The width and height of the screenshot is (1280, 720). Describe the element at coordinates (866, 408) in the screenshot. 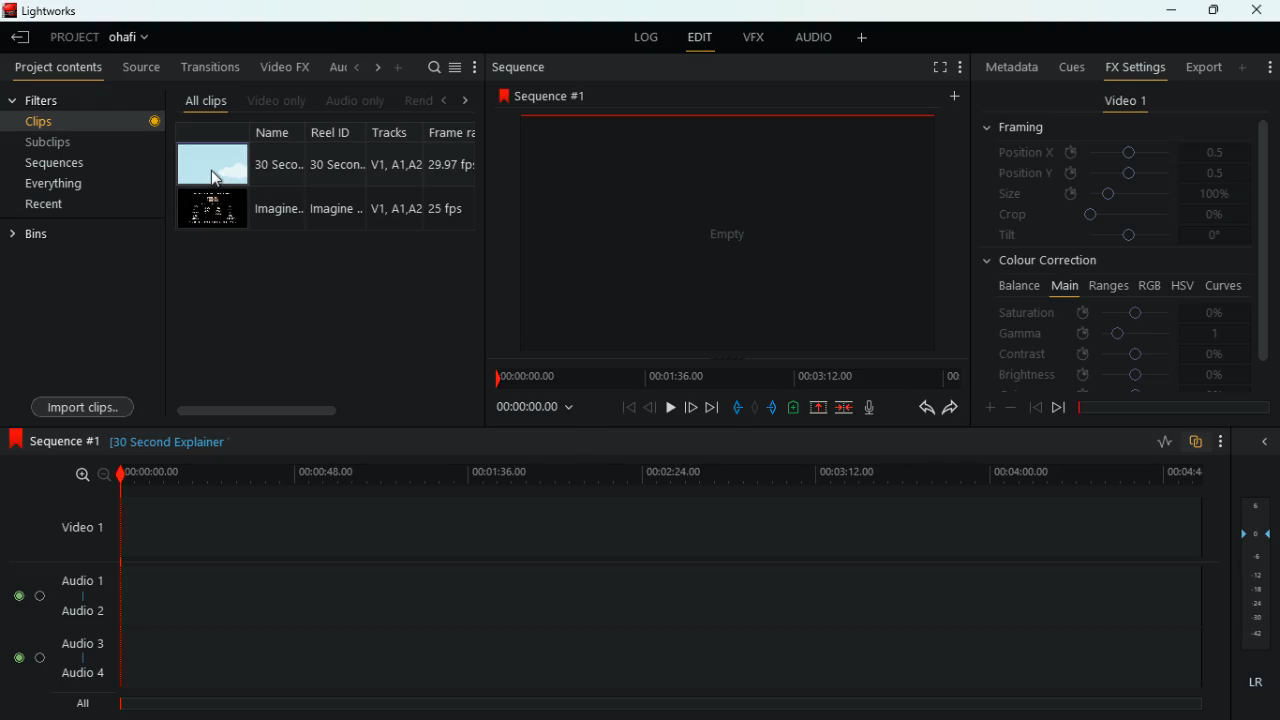

I see `mic` at that location.